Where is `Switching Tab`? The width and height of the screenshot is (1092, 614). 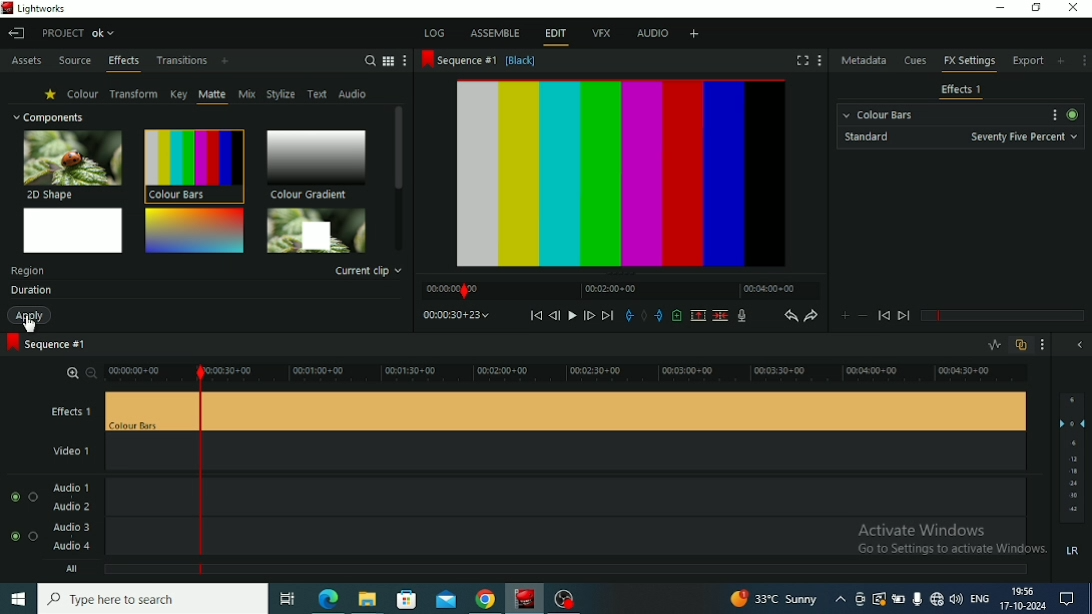 Switching Tab is located at coordinates (287, 599).